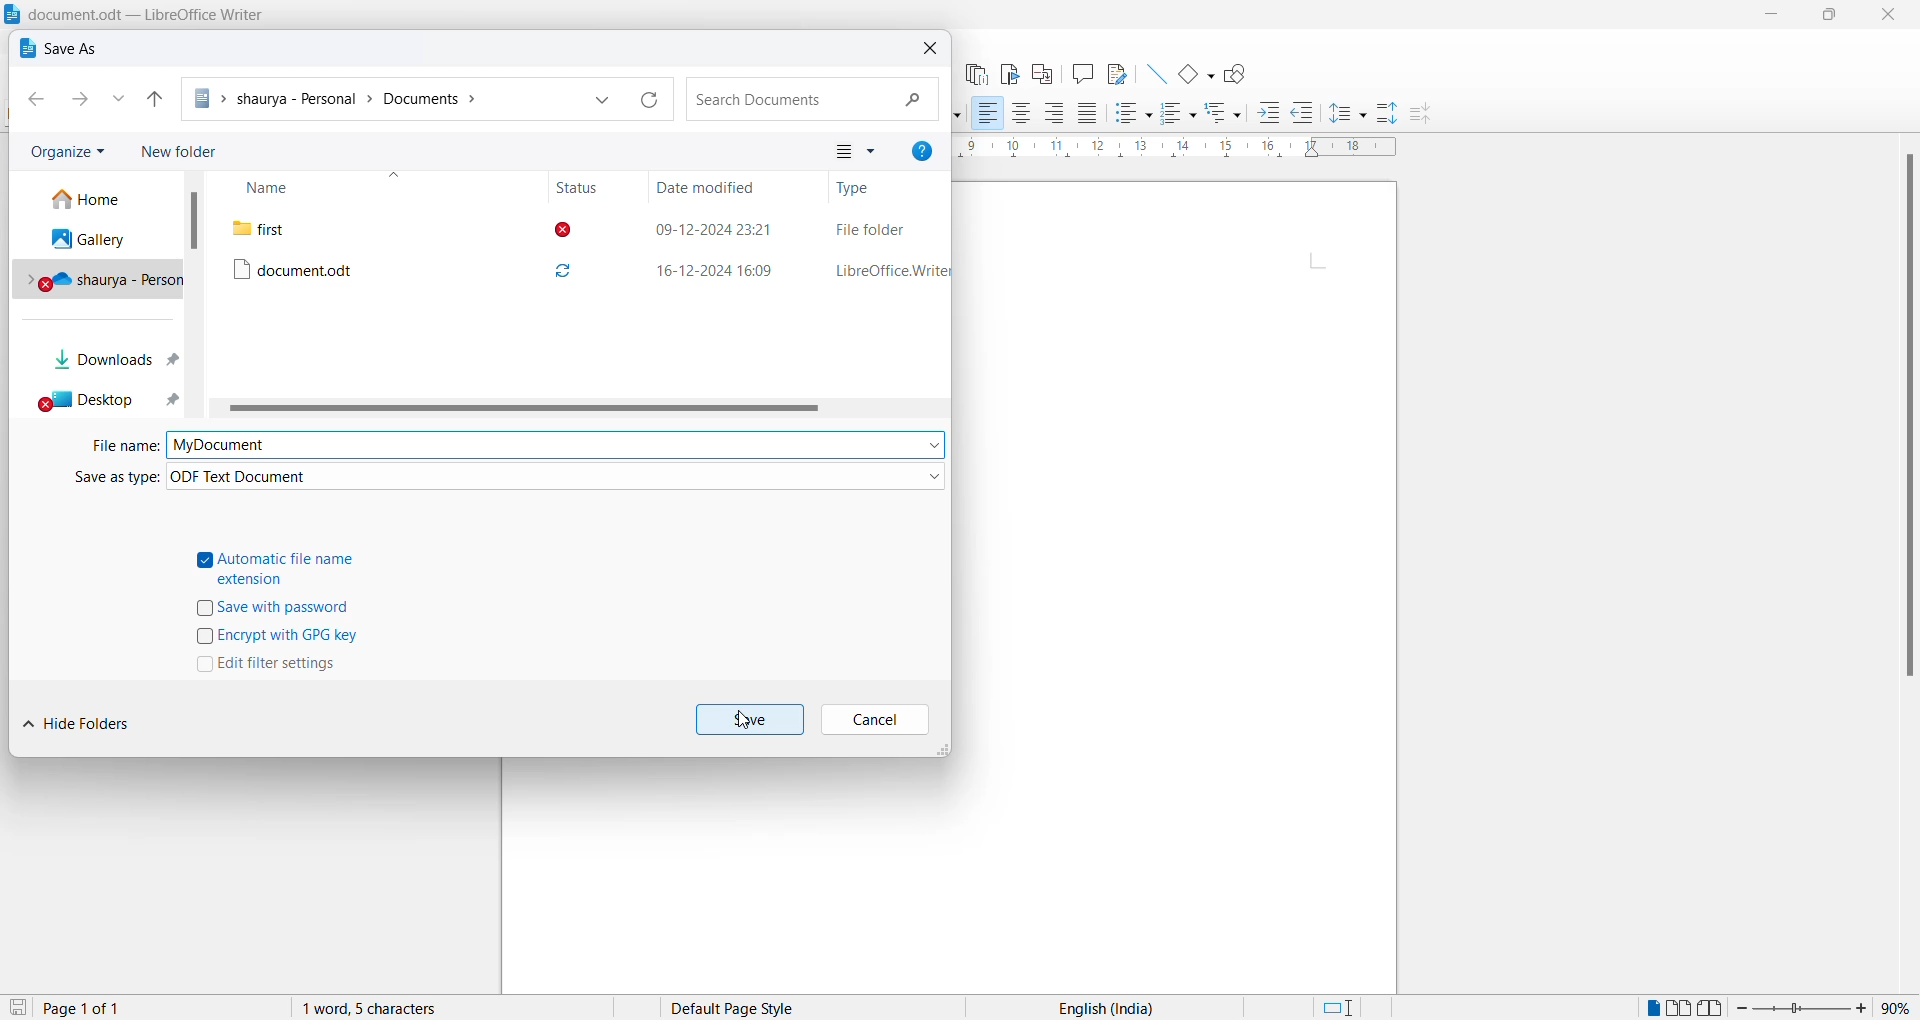 This screenshot has height=1020, width=1920. Describe the element at coordinates (91, 328) in the screenshot. I see `cursor` at that location.